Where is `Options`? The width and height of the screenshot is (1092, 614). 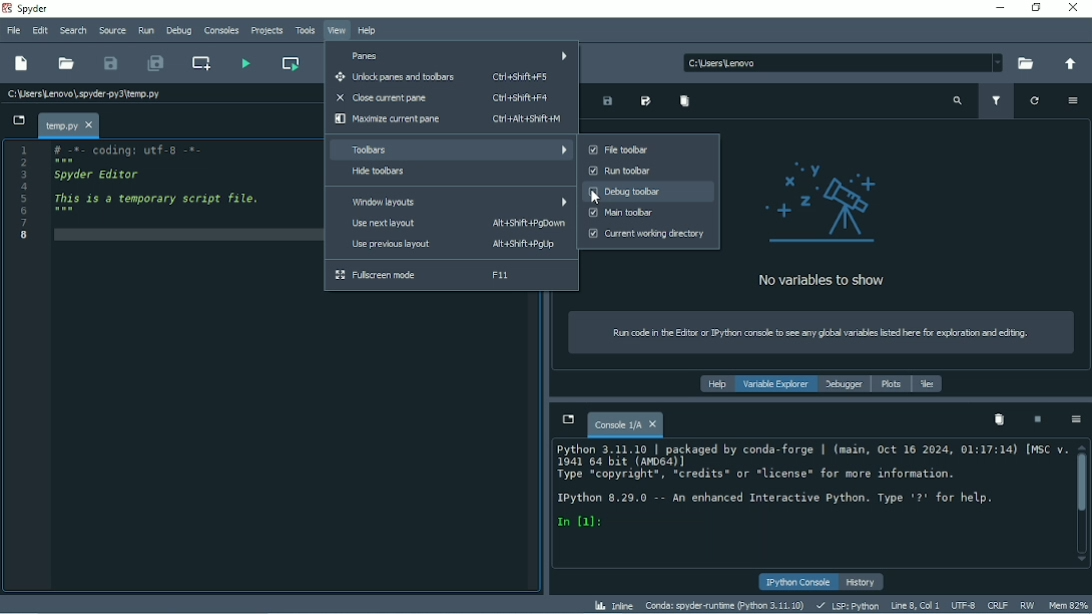 Options is located at coordinates (1075, 420).